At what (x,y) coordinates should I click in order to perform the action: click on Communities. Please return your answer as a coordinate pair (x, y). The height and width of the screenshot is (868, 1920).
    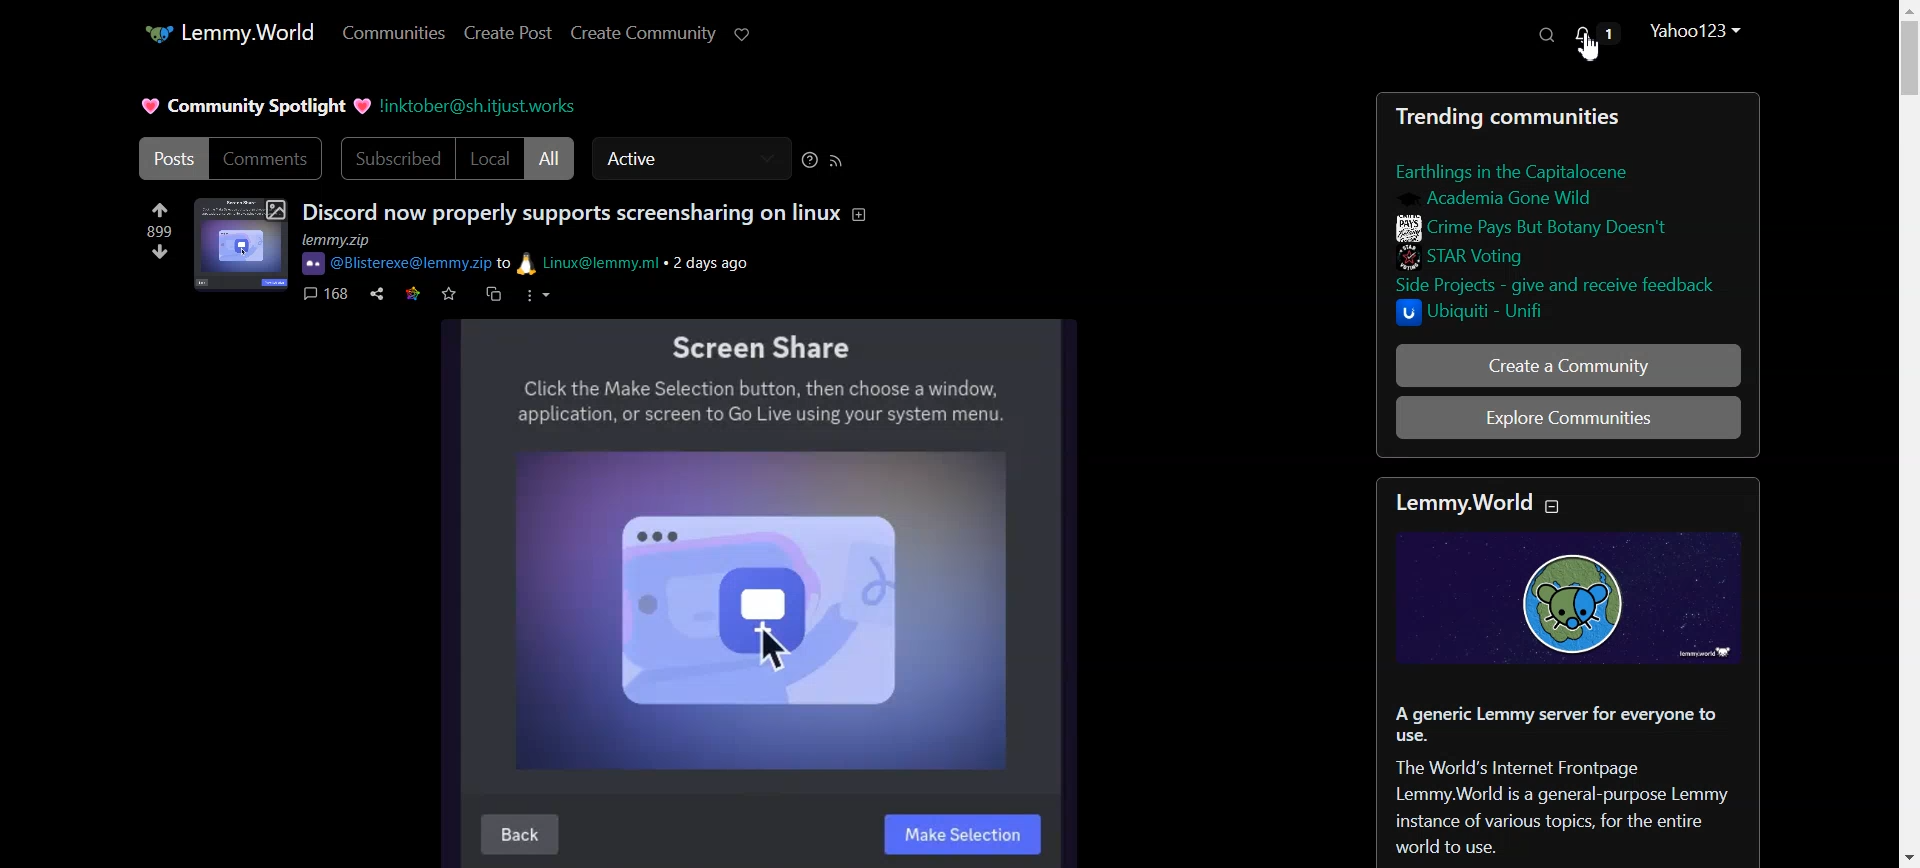
    Looking at the image, I should click on (393, 35).